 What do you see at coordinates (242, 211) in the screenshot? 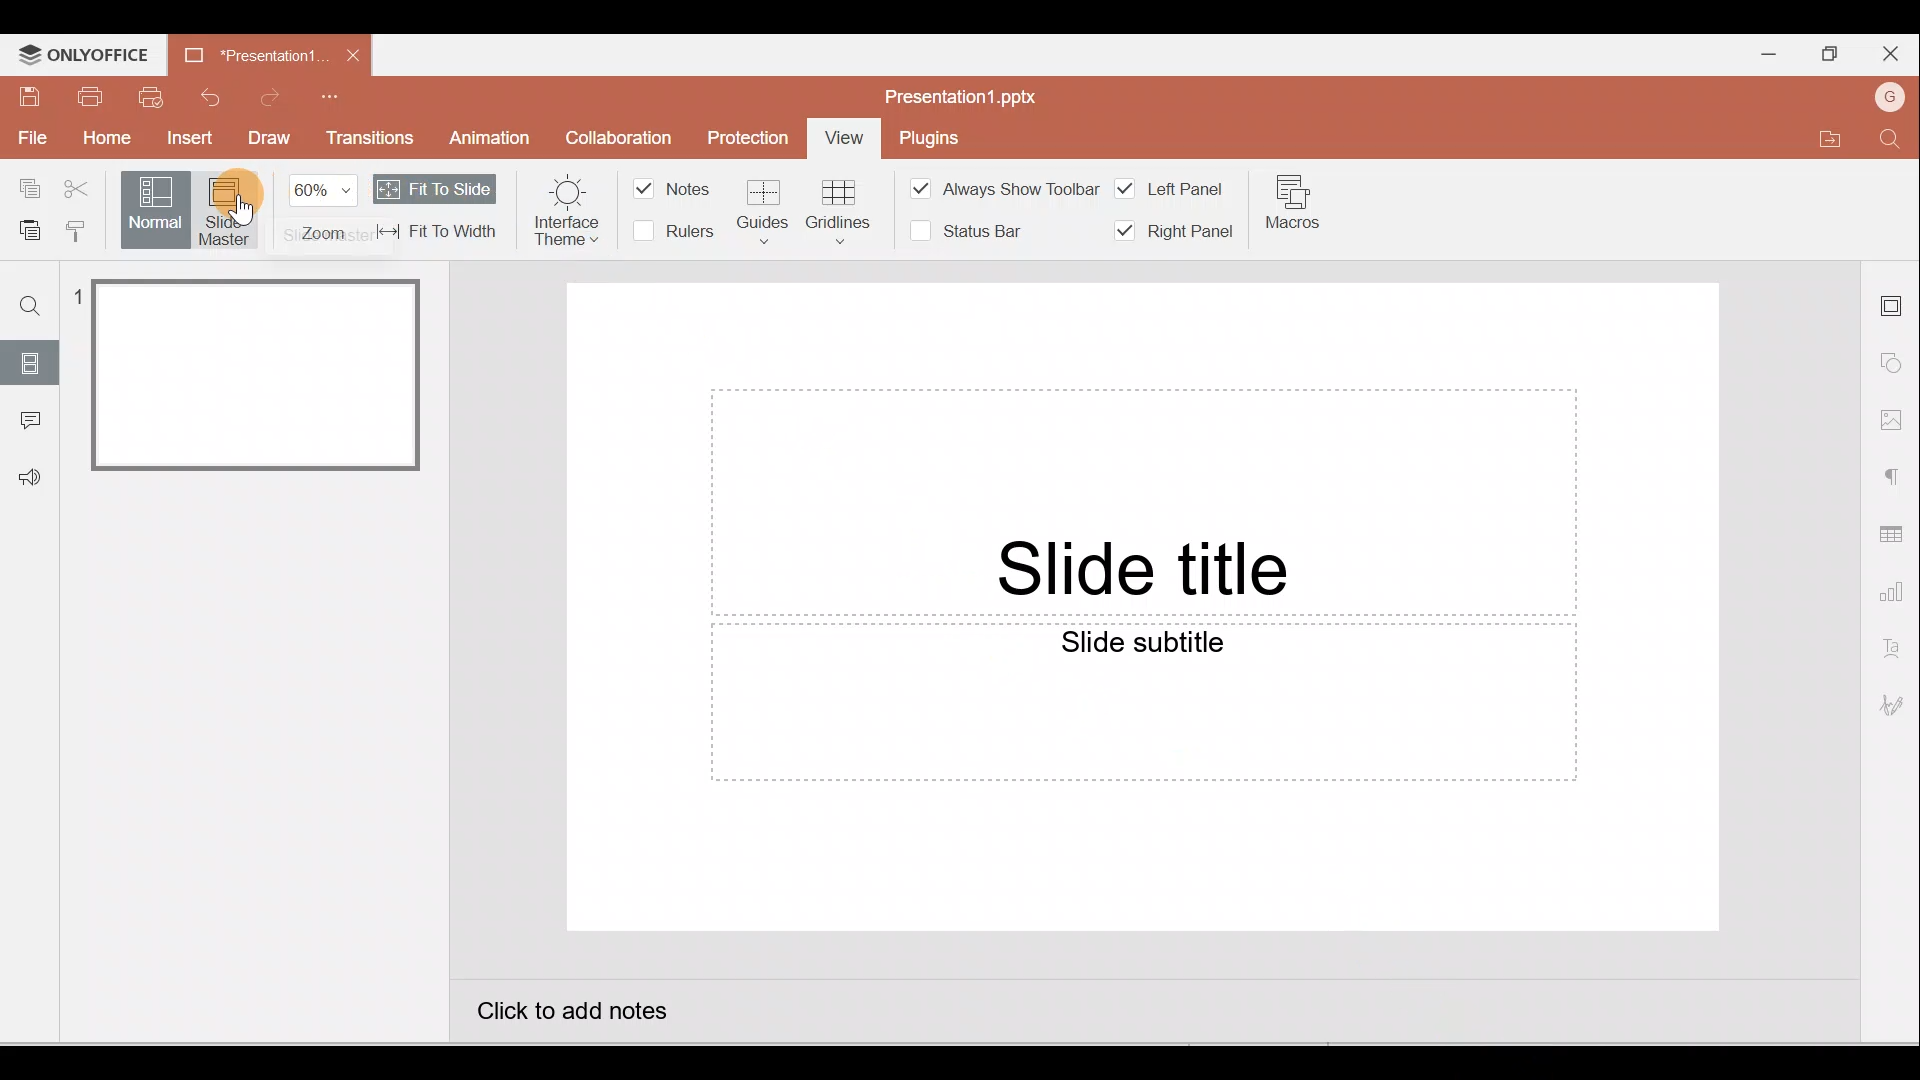
I see `hand cursor` at bounding box center [242, 211].